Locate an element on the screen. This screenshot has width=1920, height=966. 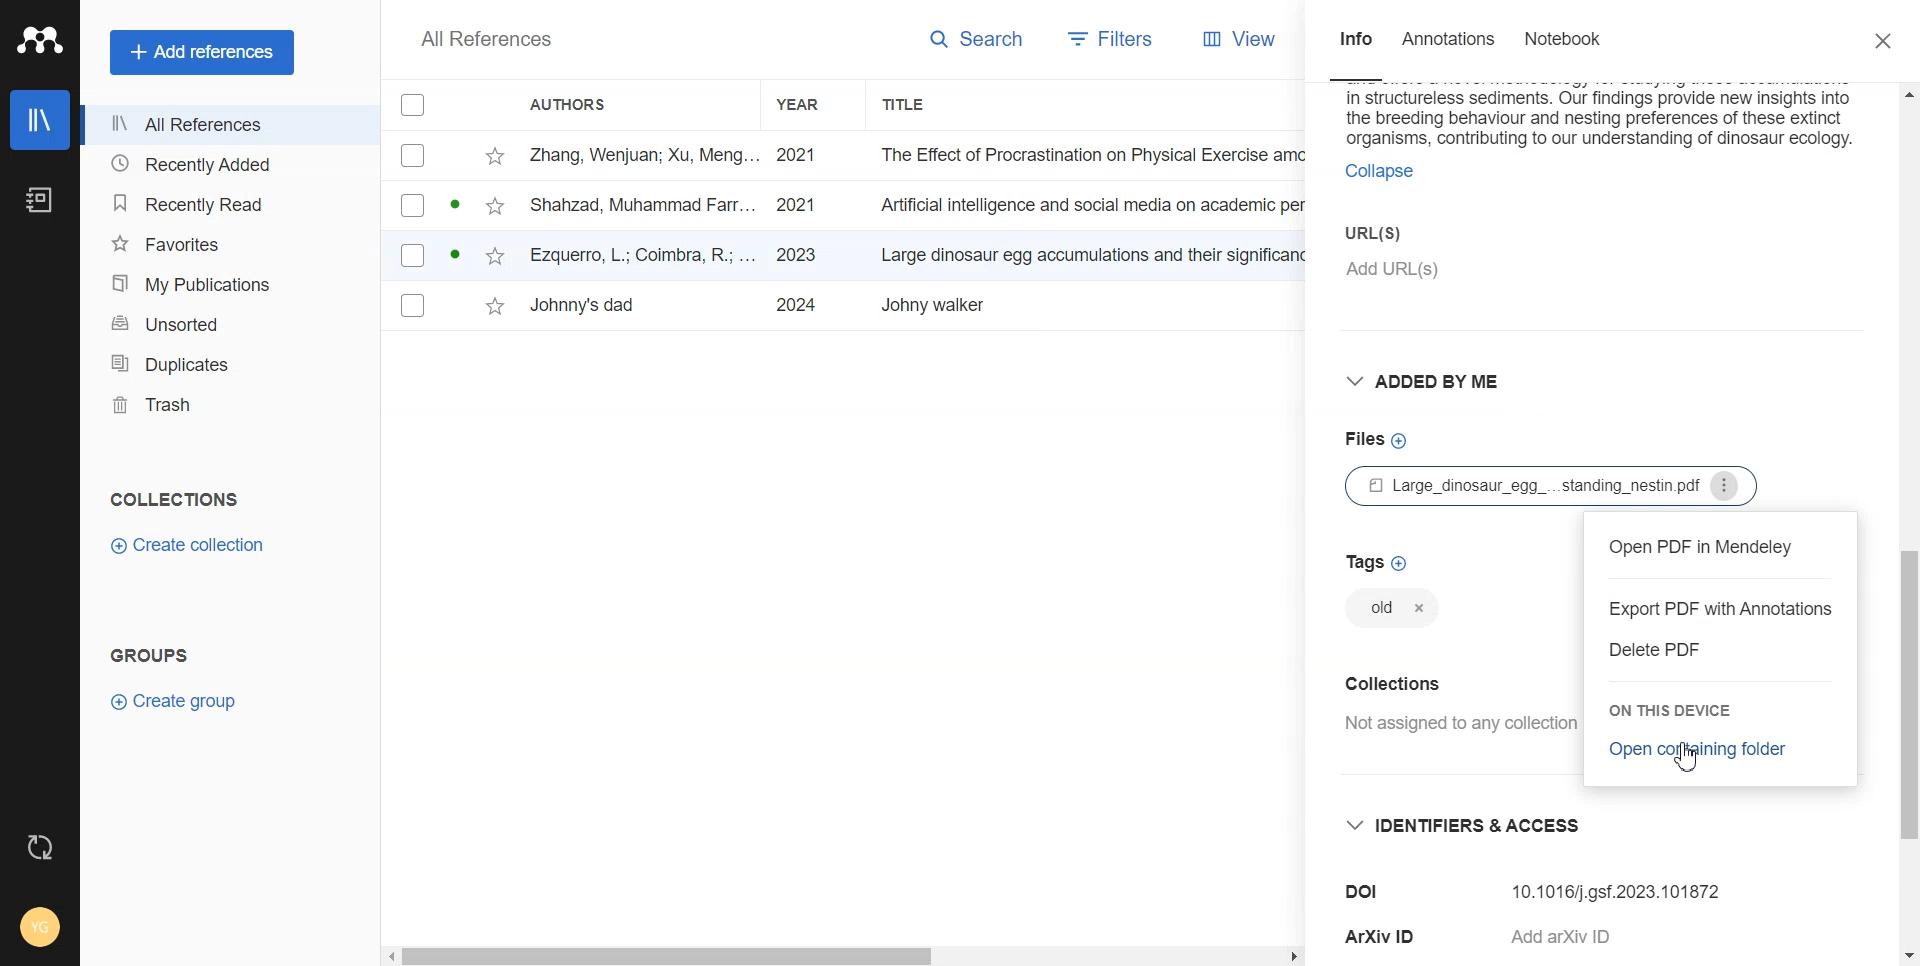
Show/Hide Added by me is located at coordinates (1431, 383).